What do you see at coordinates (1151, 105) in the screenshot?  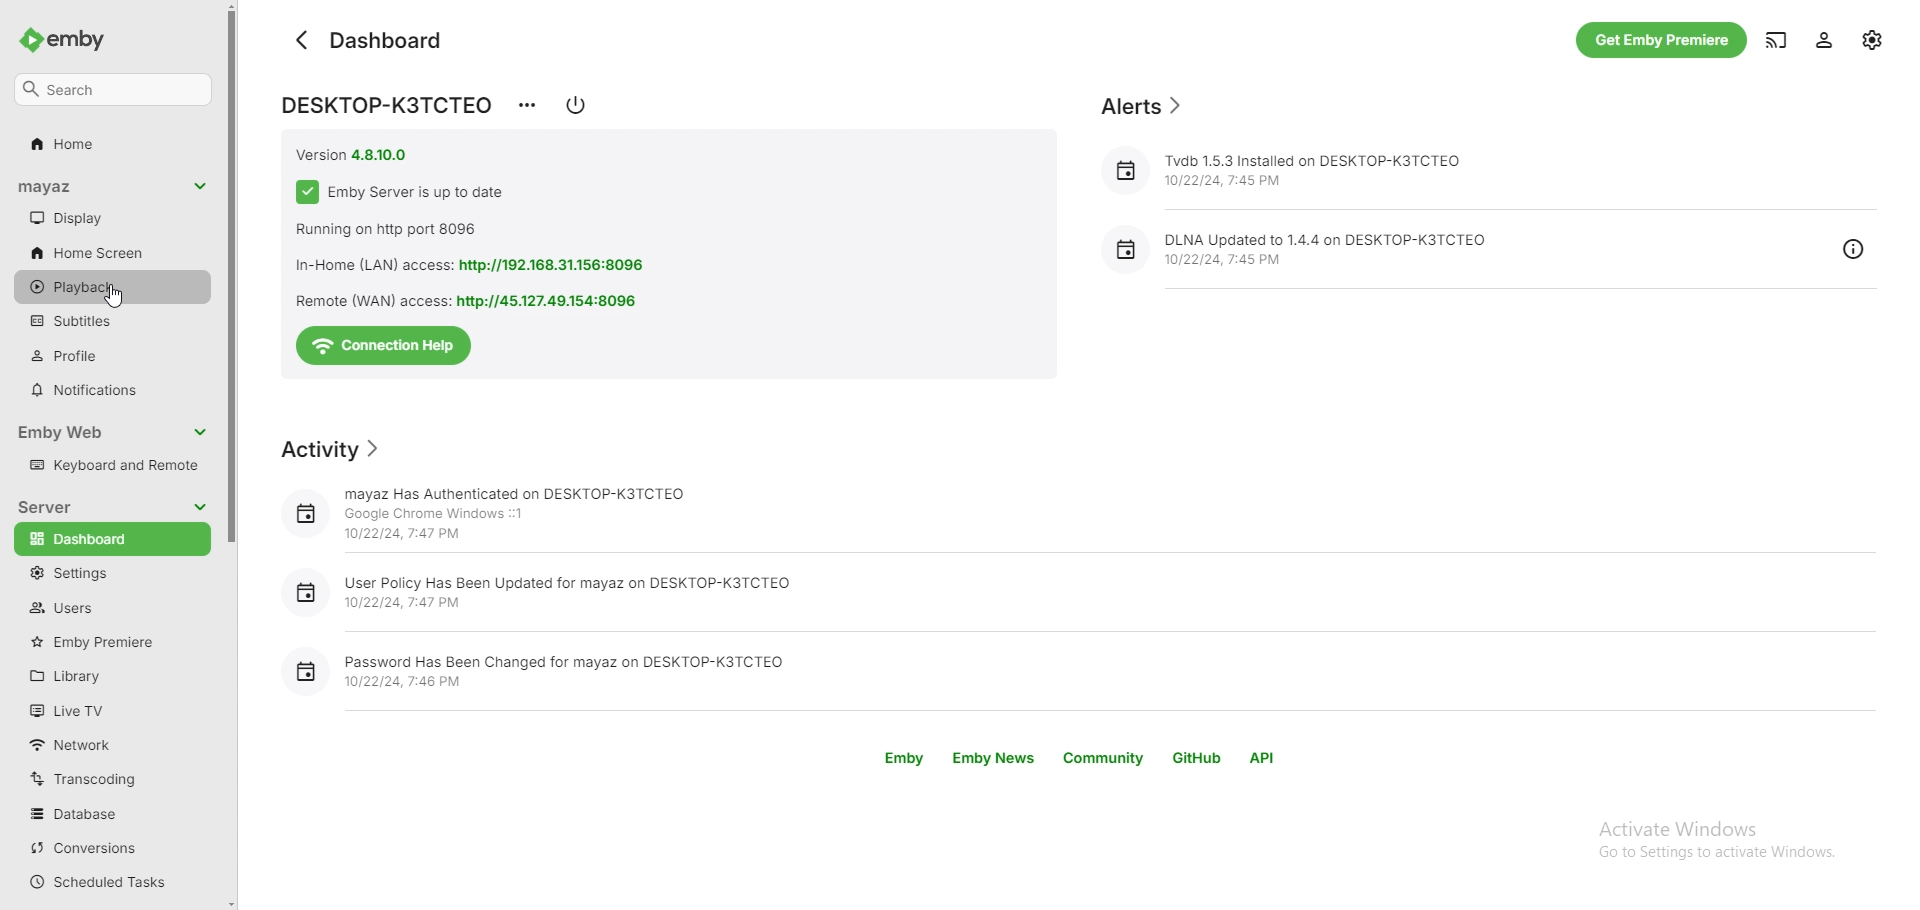 I see `alerts` at bounding box center [1151, 105].